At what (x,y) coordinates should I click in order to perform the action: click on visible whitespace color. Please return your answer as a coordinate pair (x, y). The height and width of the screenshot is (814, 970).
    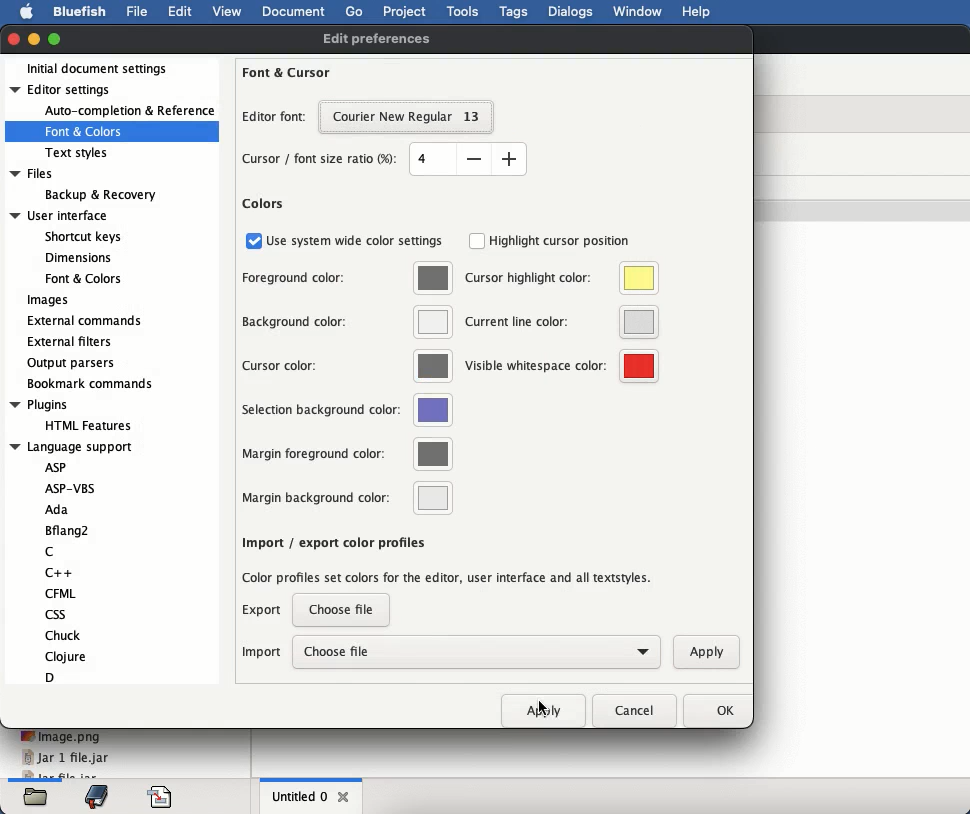
    Looking at the image, I should click on (560, 365).